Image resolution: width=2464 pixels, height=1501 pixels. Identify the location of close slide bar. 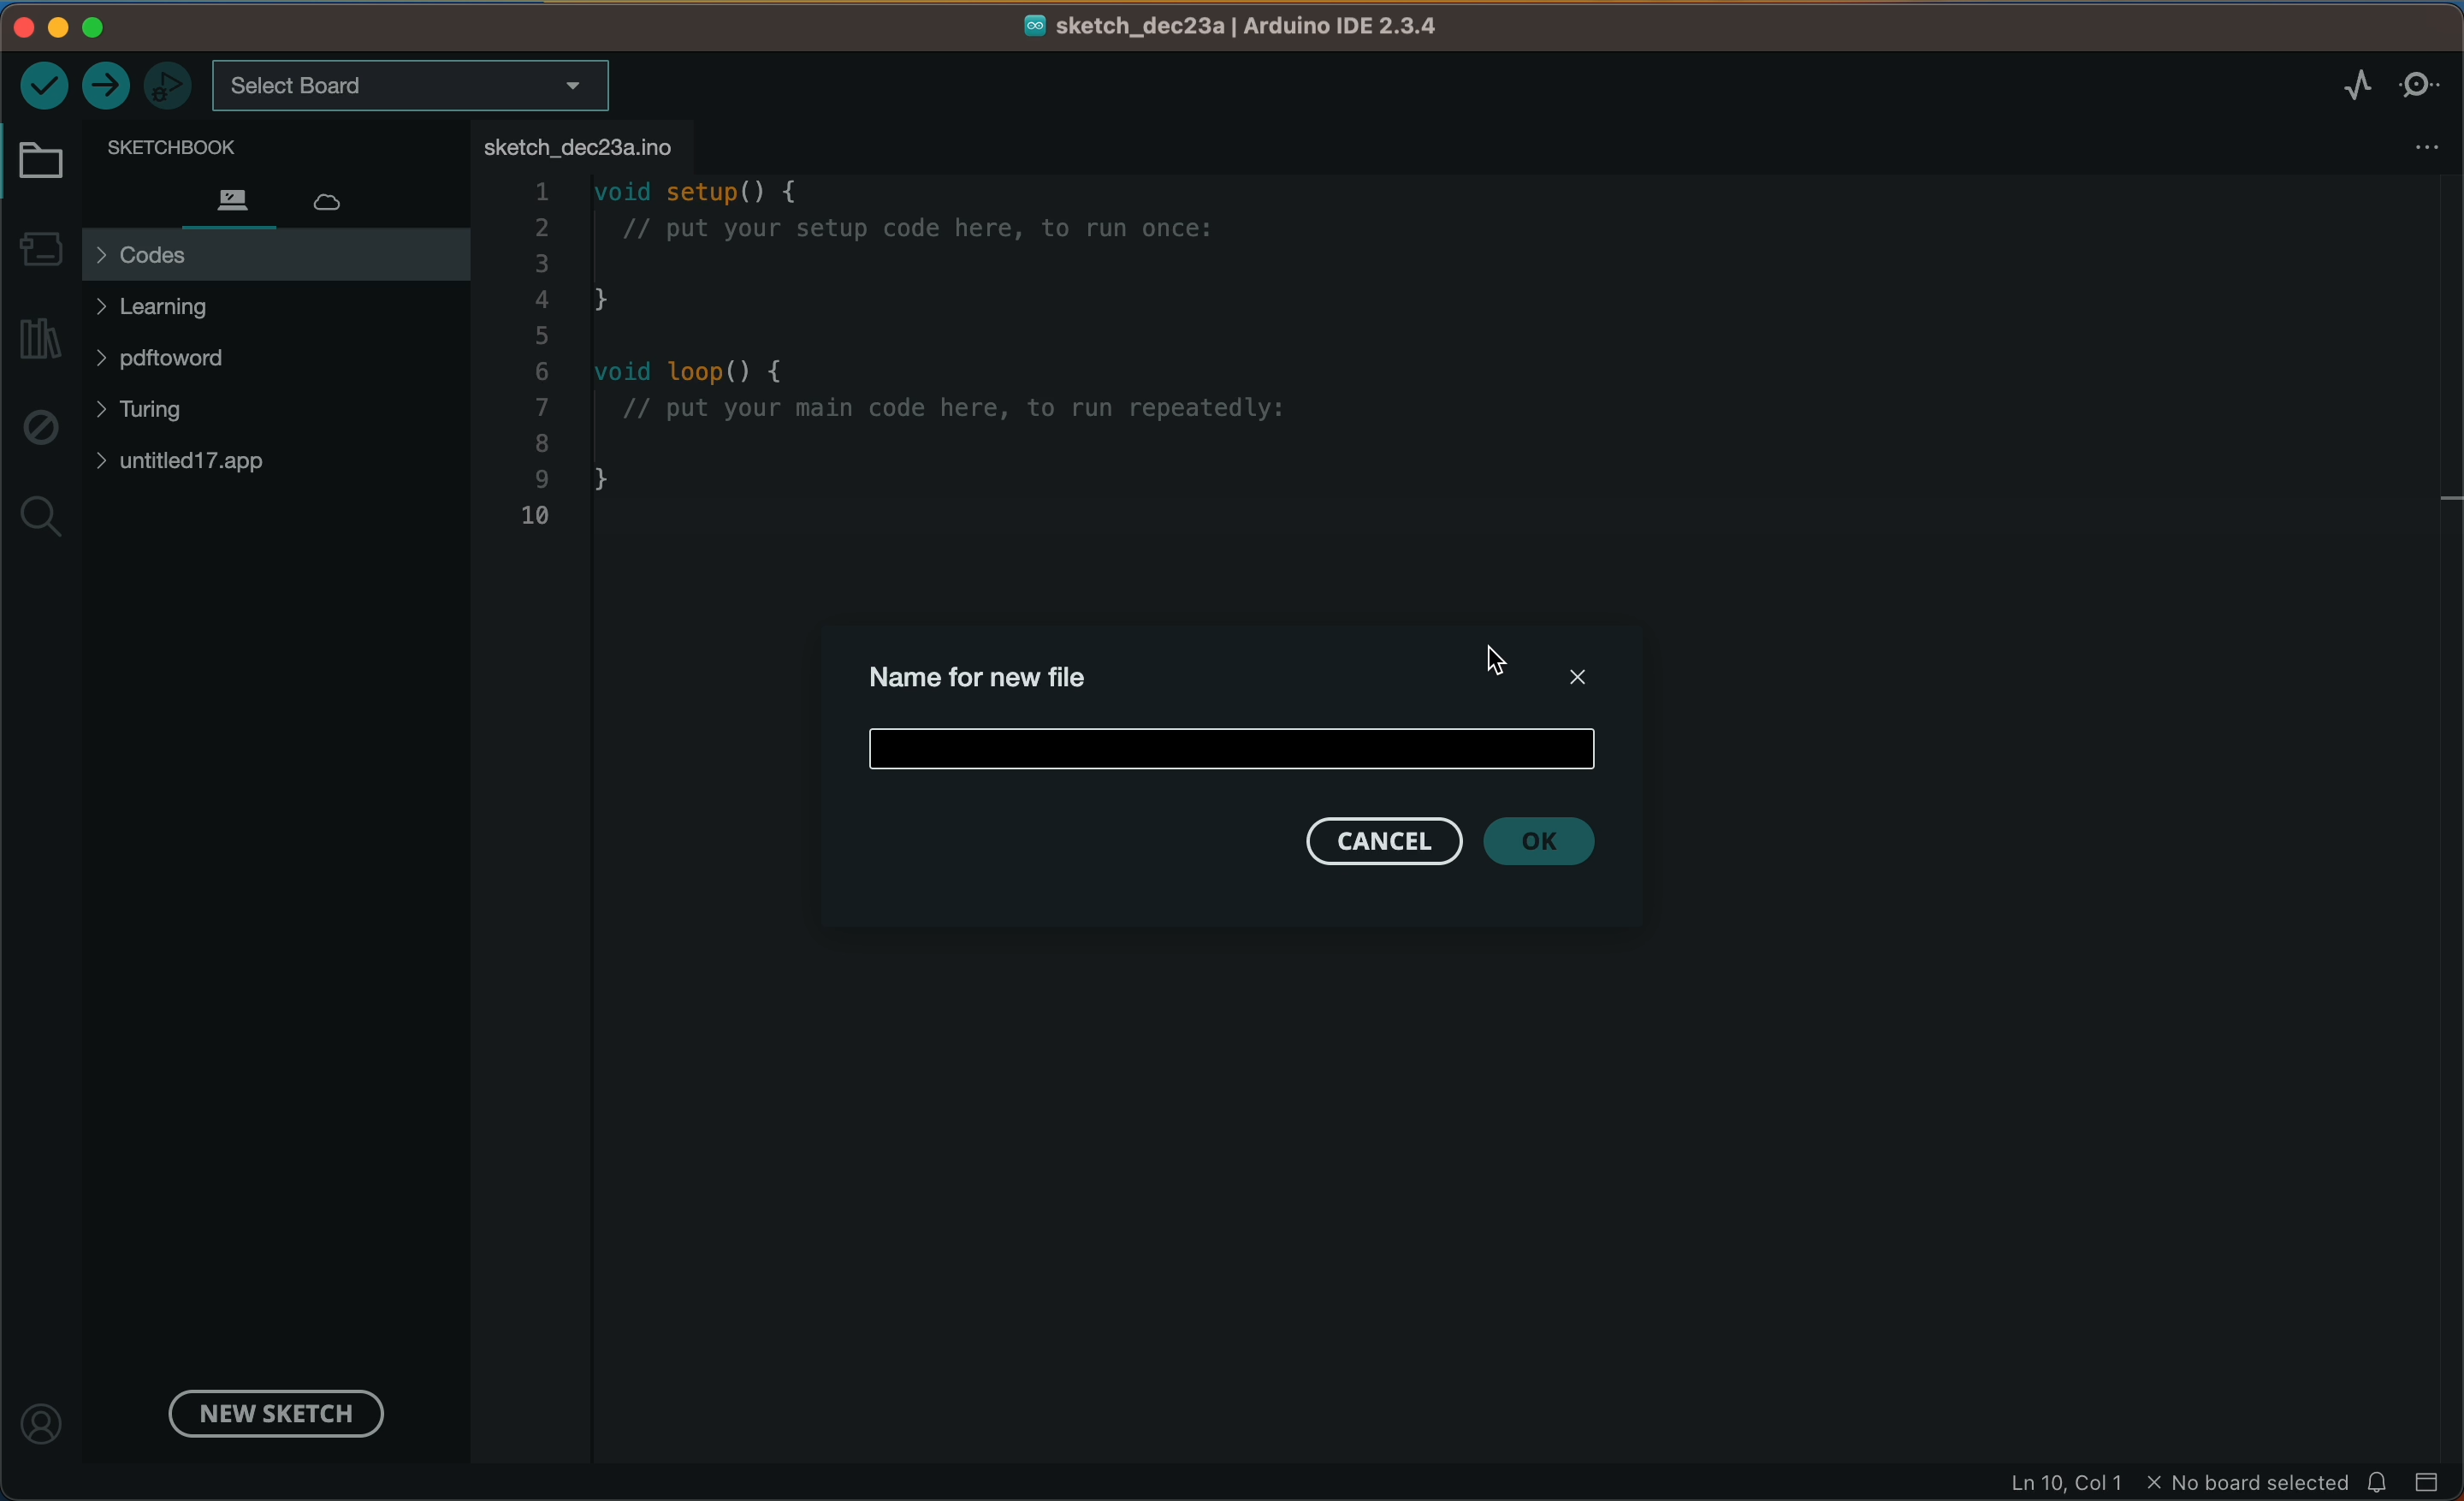
(2429, 1480).